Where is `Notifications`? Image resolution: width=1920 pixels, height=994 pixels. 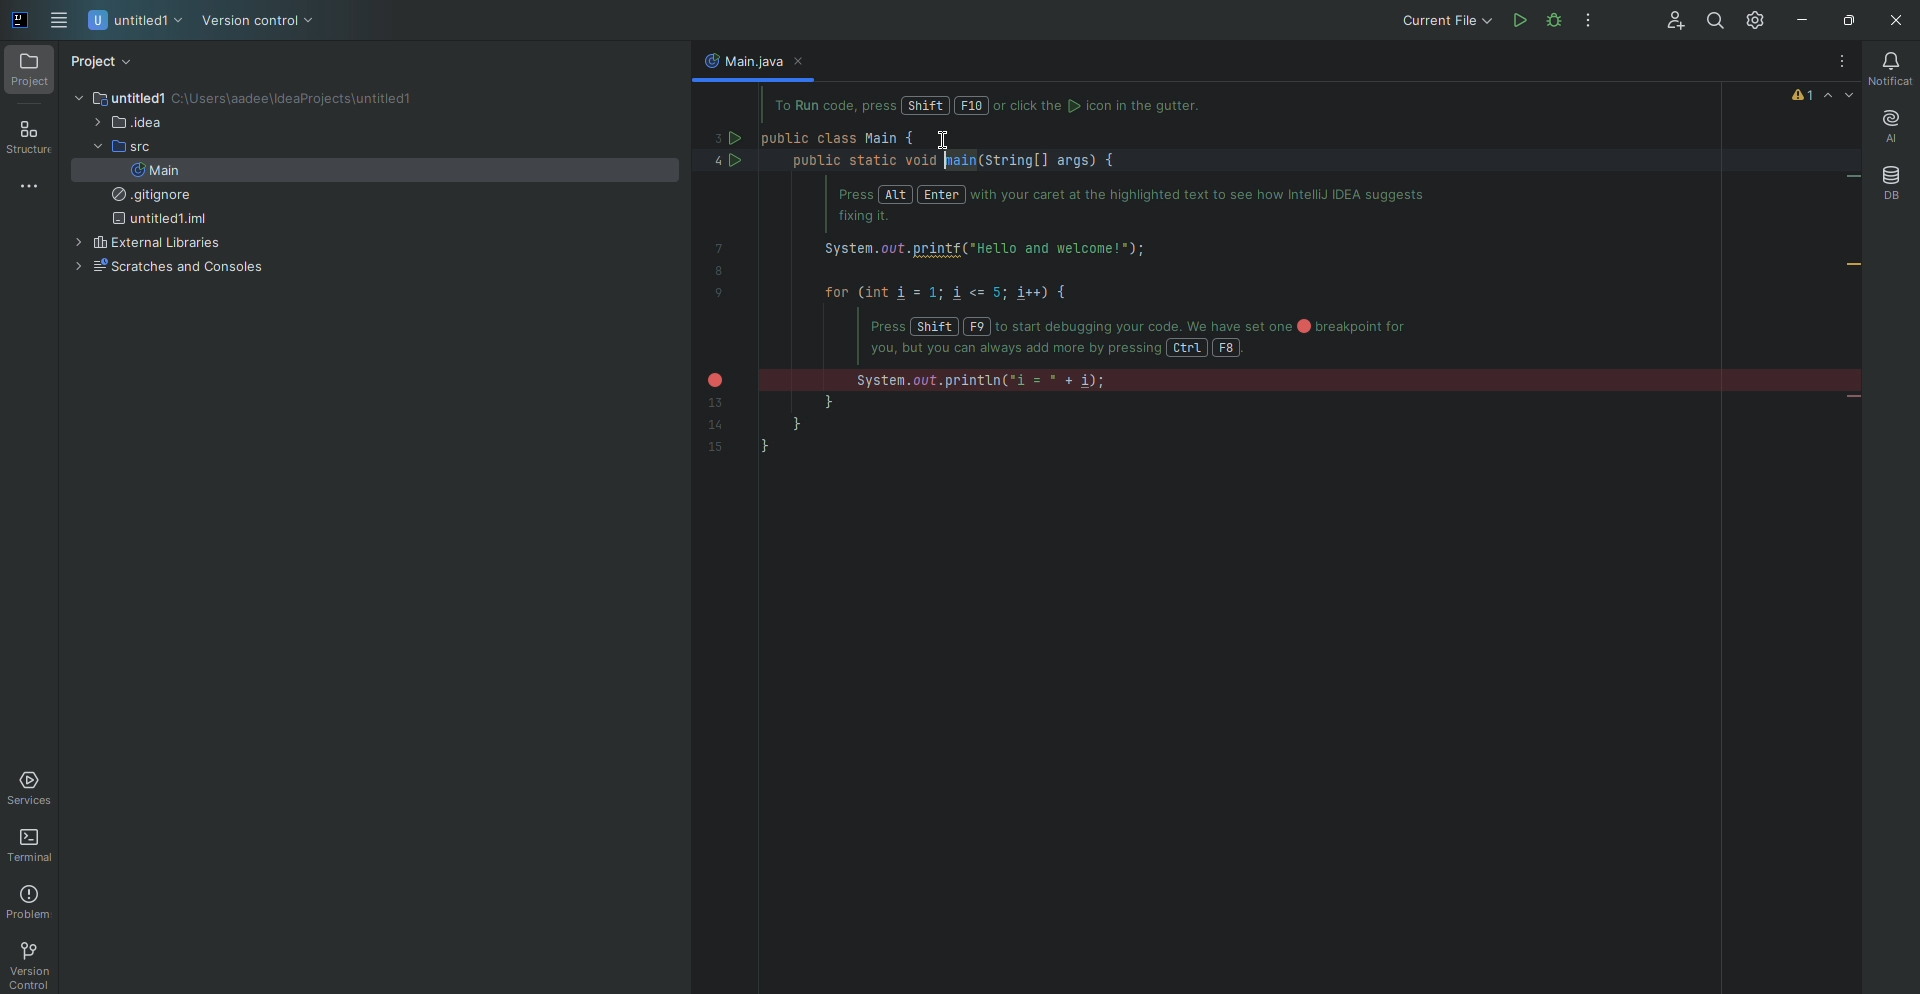
Notifications is located at coordinates (1887, 69).